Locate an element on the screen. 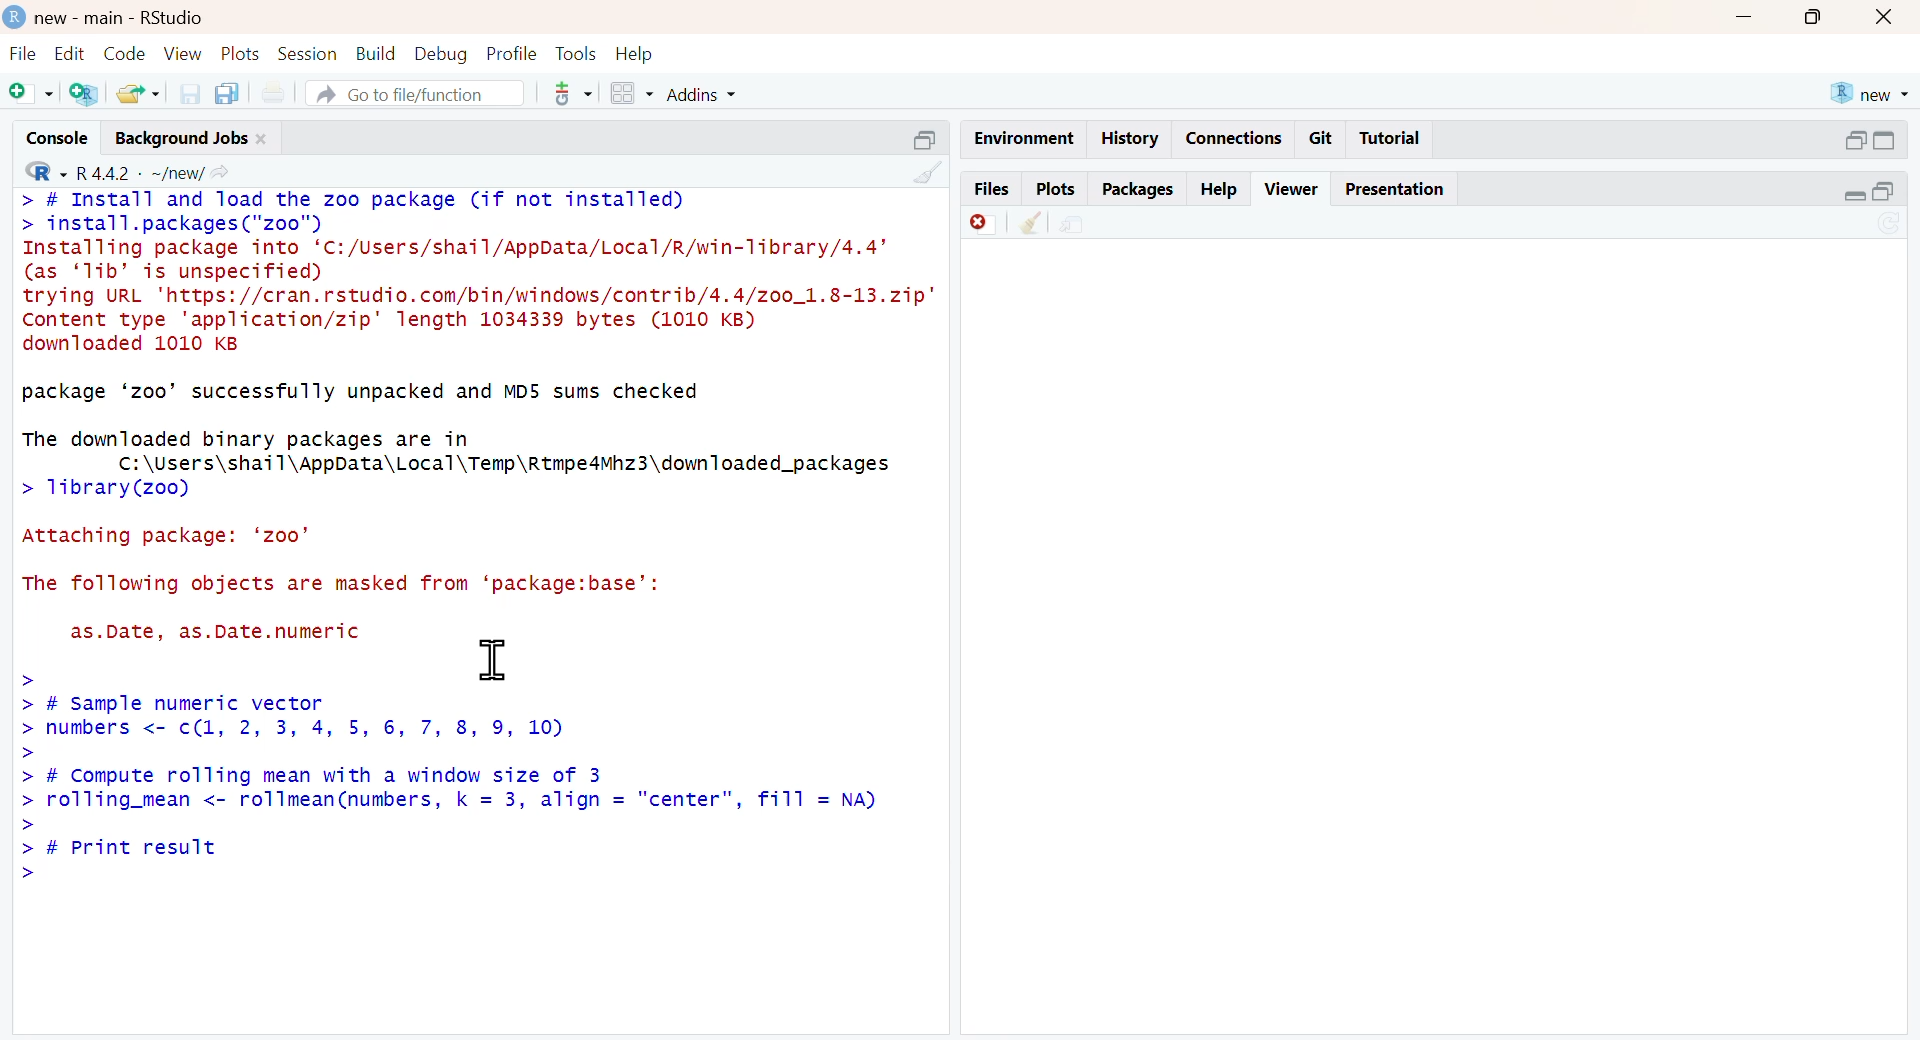 The width and height of the screenshot is (1920, 1040). open in separate window is located at coordinates (1883, 191).